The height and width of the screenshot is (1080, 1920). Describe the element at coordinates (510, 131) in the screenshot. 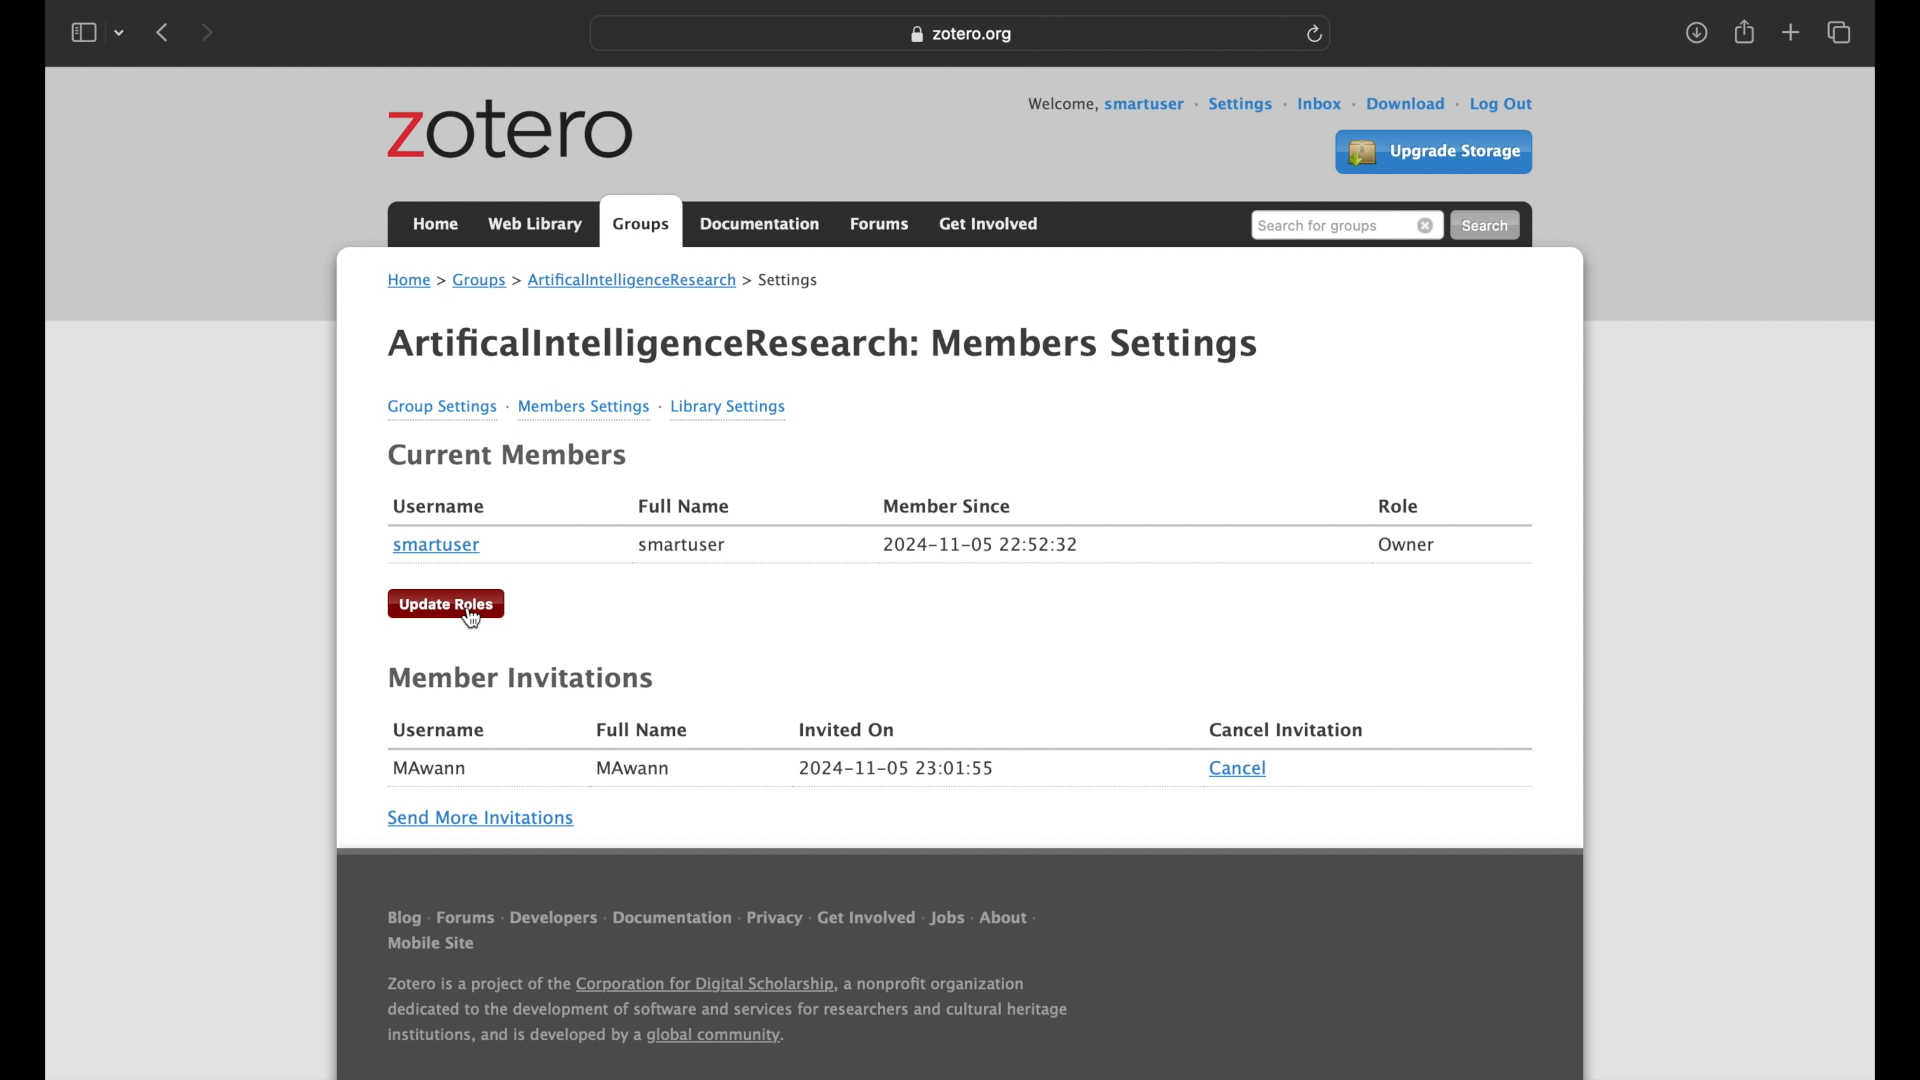

I see `zotero` at that location.